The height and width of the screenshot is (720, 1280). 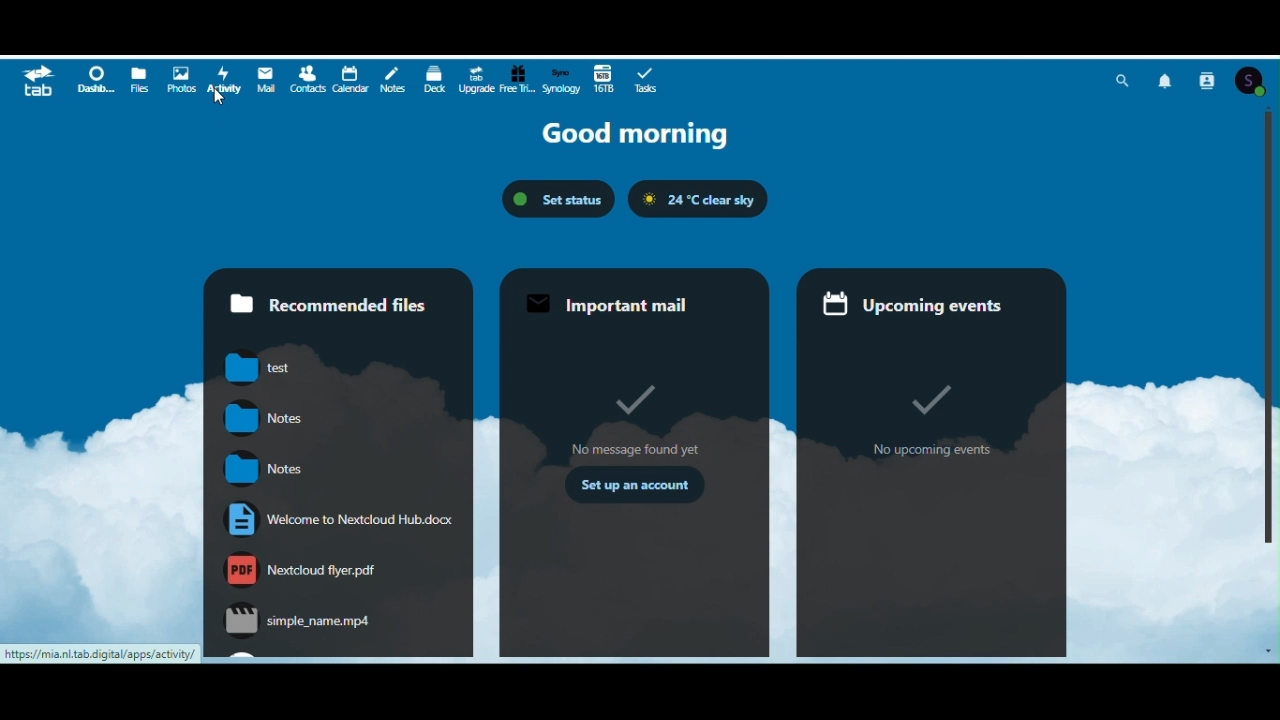 What do you see at coordinates (1271, 329) in the screenshot?
I see `Vertical scroll bar` at bounding box center [1271, 329].